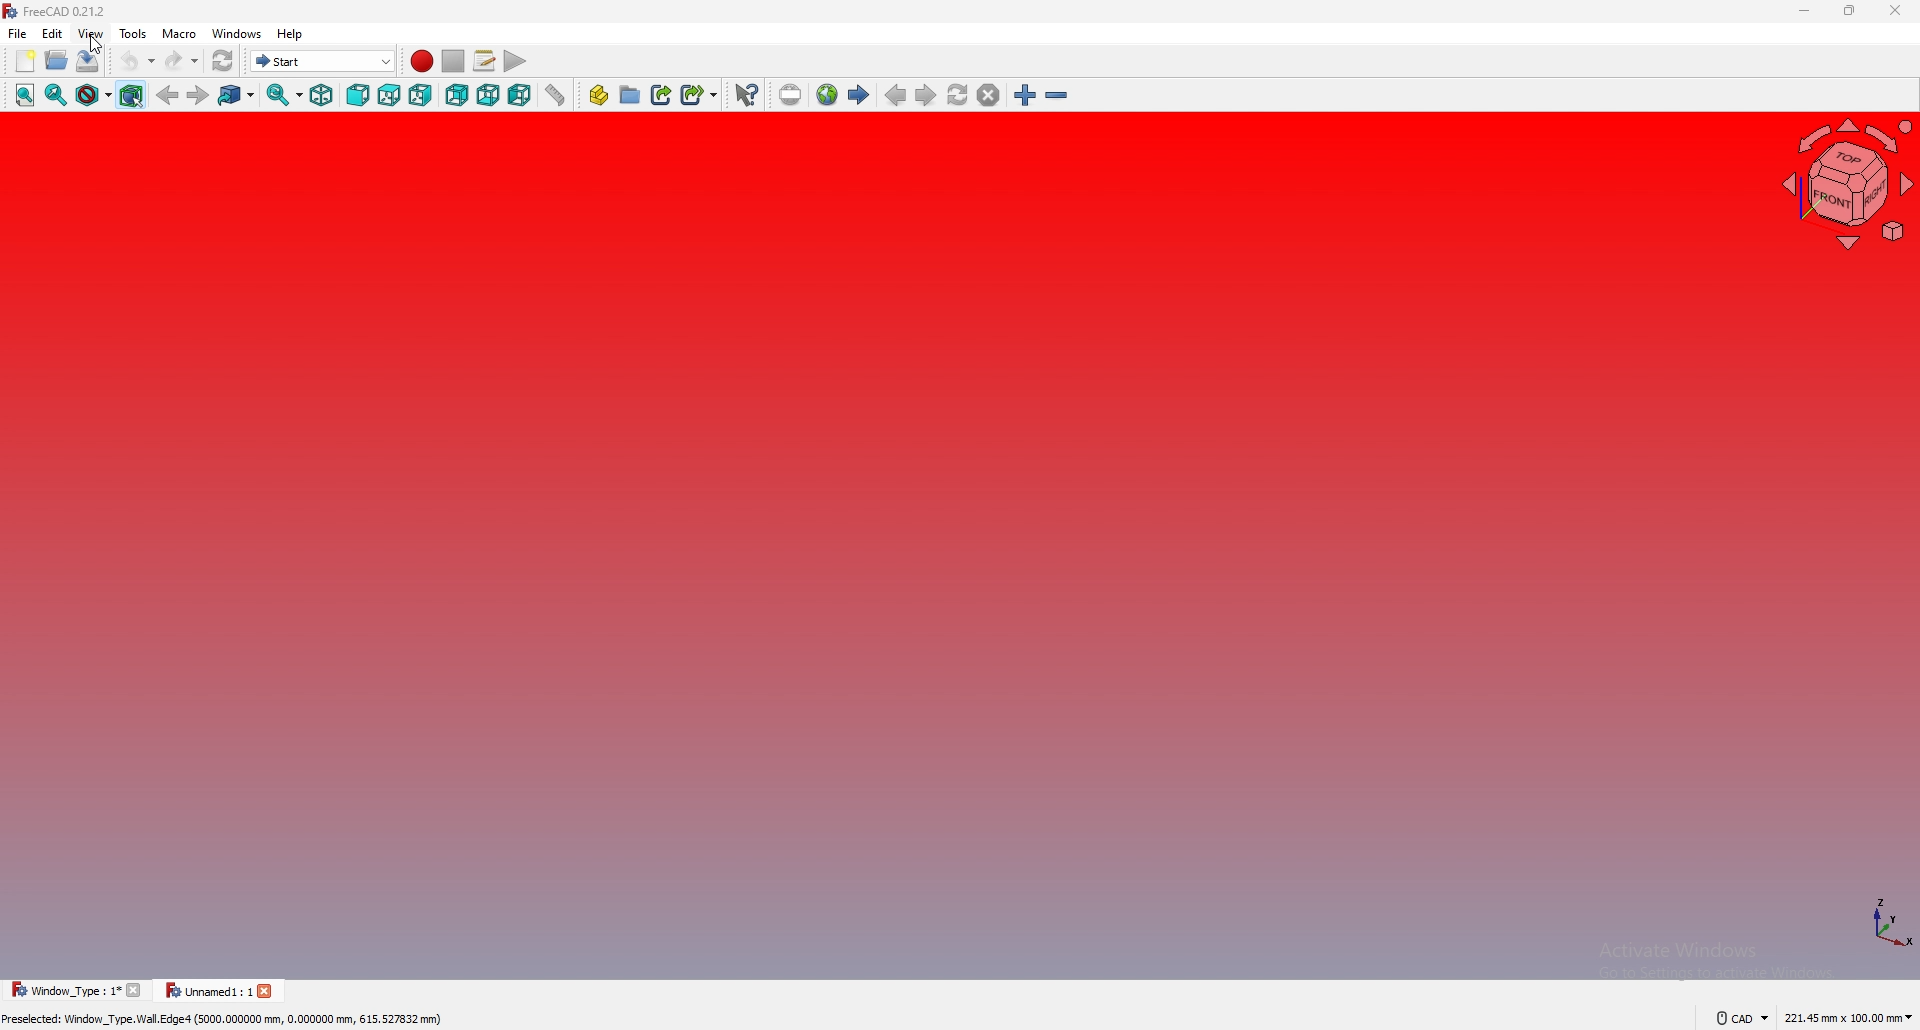 The width and height of the screenshot is (1920, 1030). I want to click on Unnamed1: 1, so click(208, 991).